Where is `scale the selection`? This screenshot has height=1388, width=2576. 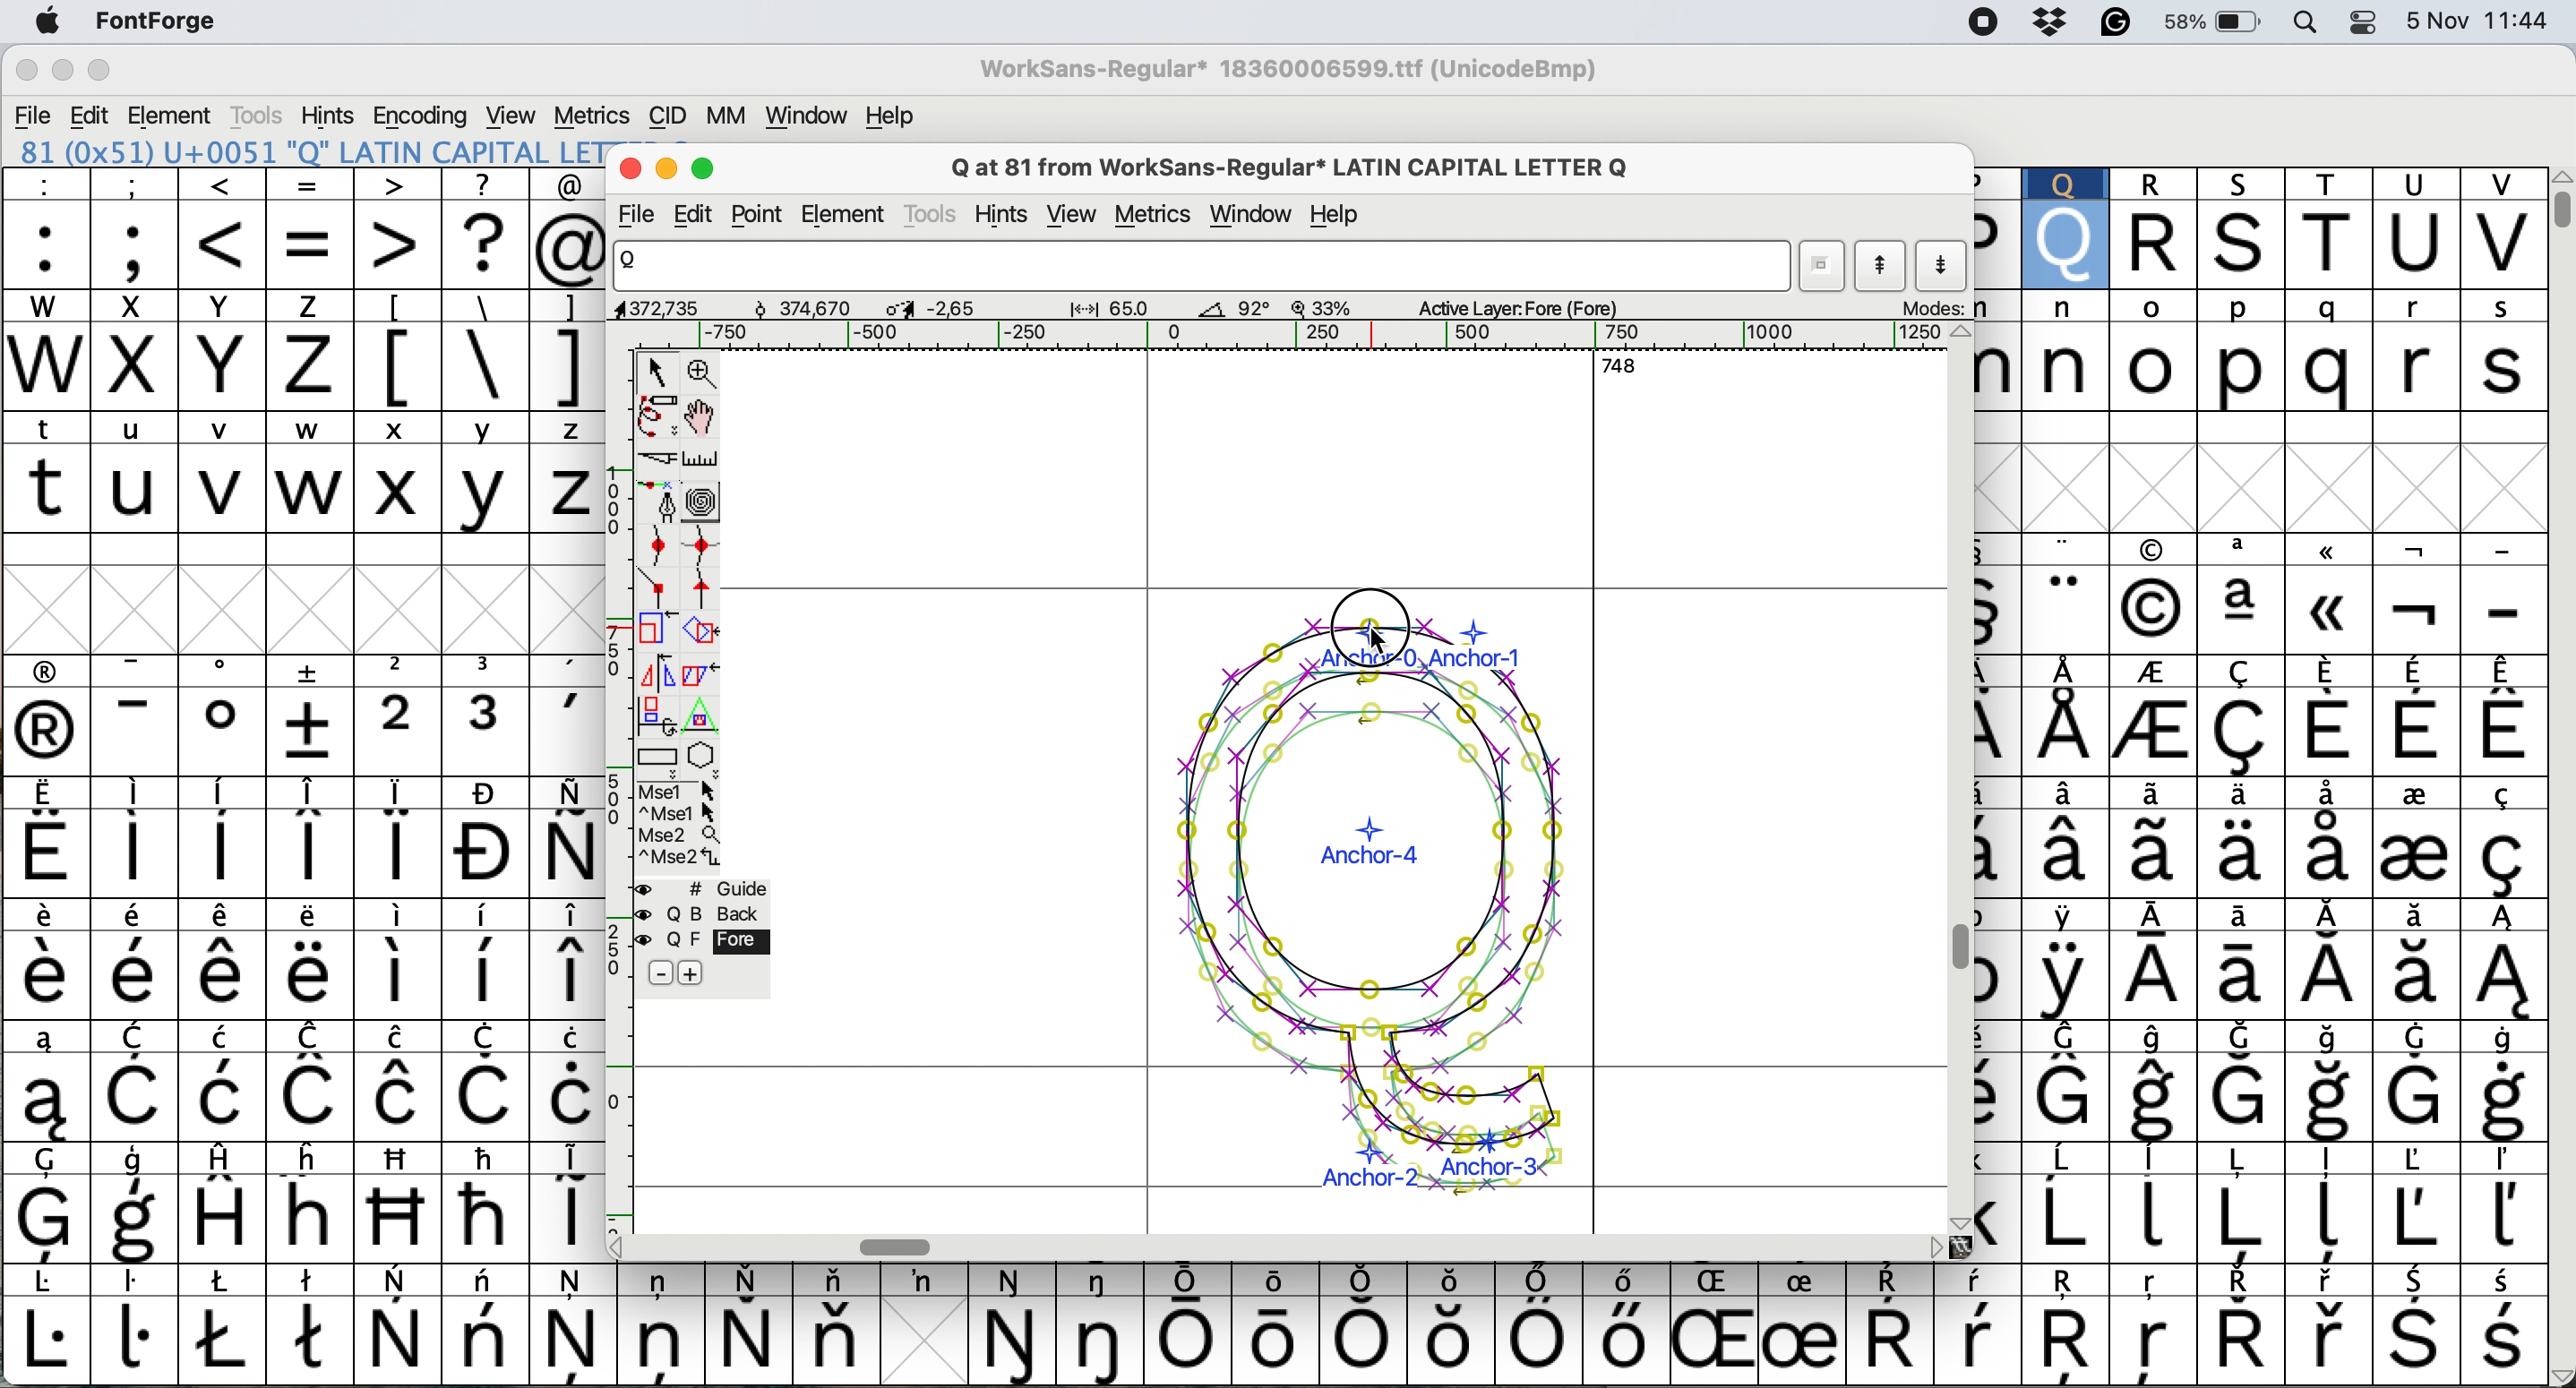 scale the selection is located at coordinates (651, 632).